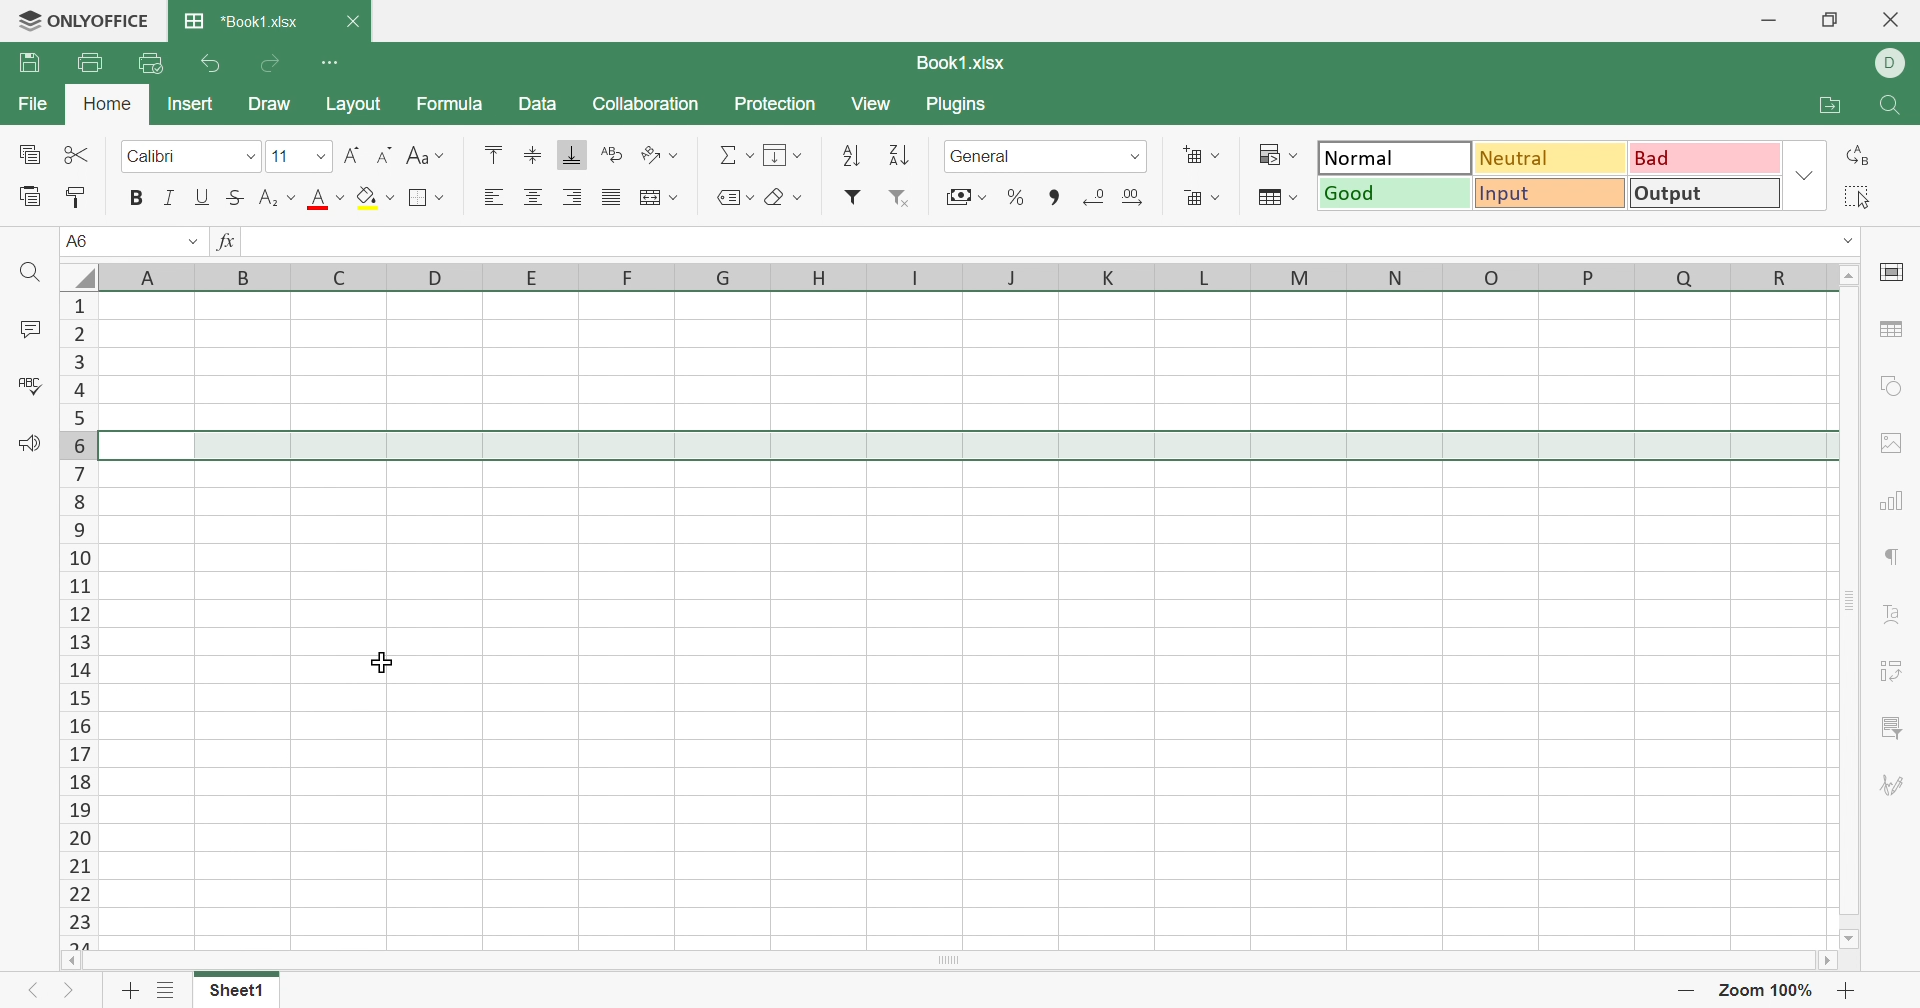  Describe the element at coordinates (658, 198) in the screenshot. I see `Merge and center` at that location.